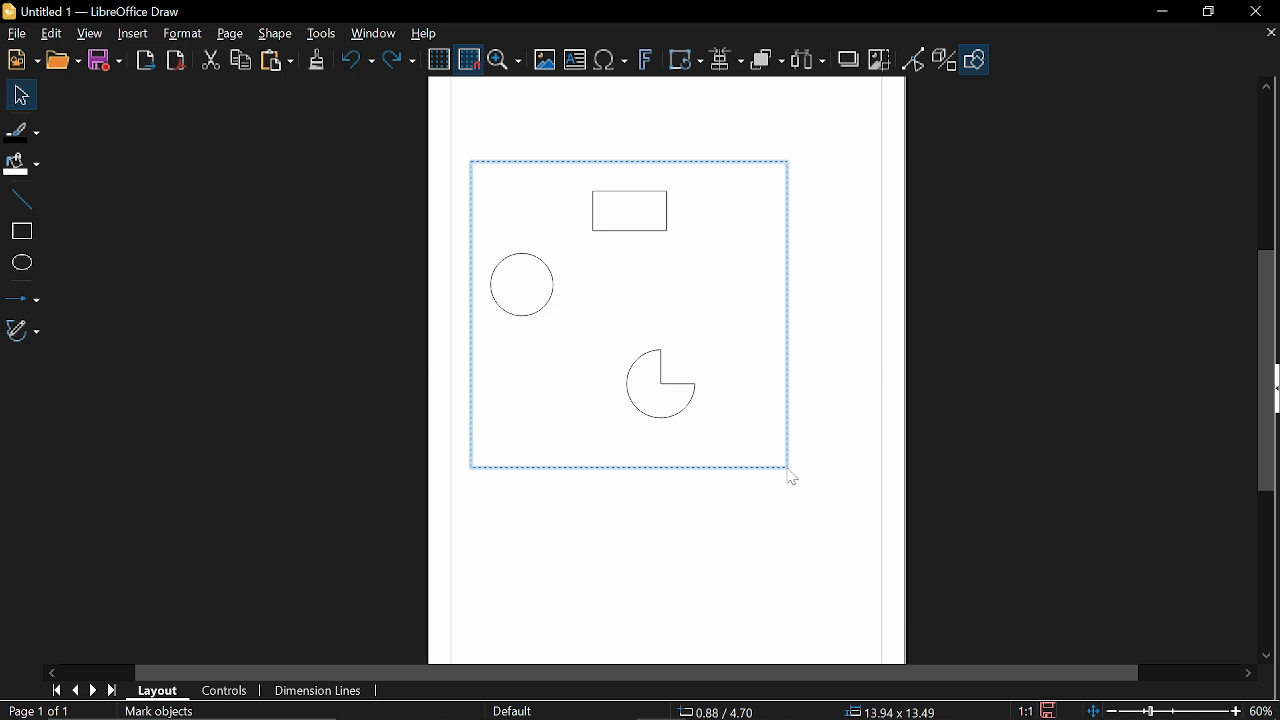 The image size is (1280, 720). I want to click on Move left, so click(51, 672).